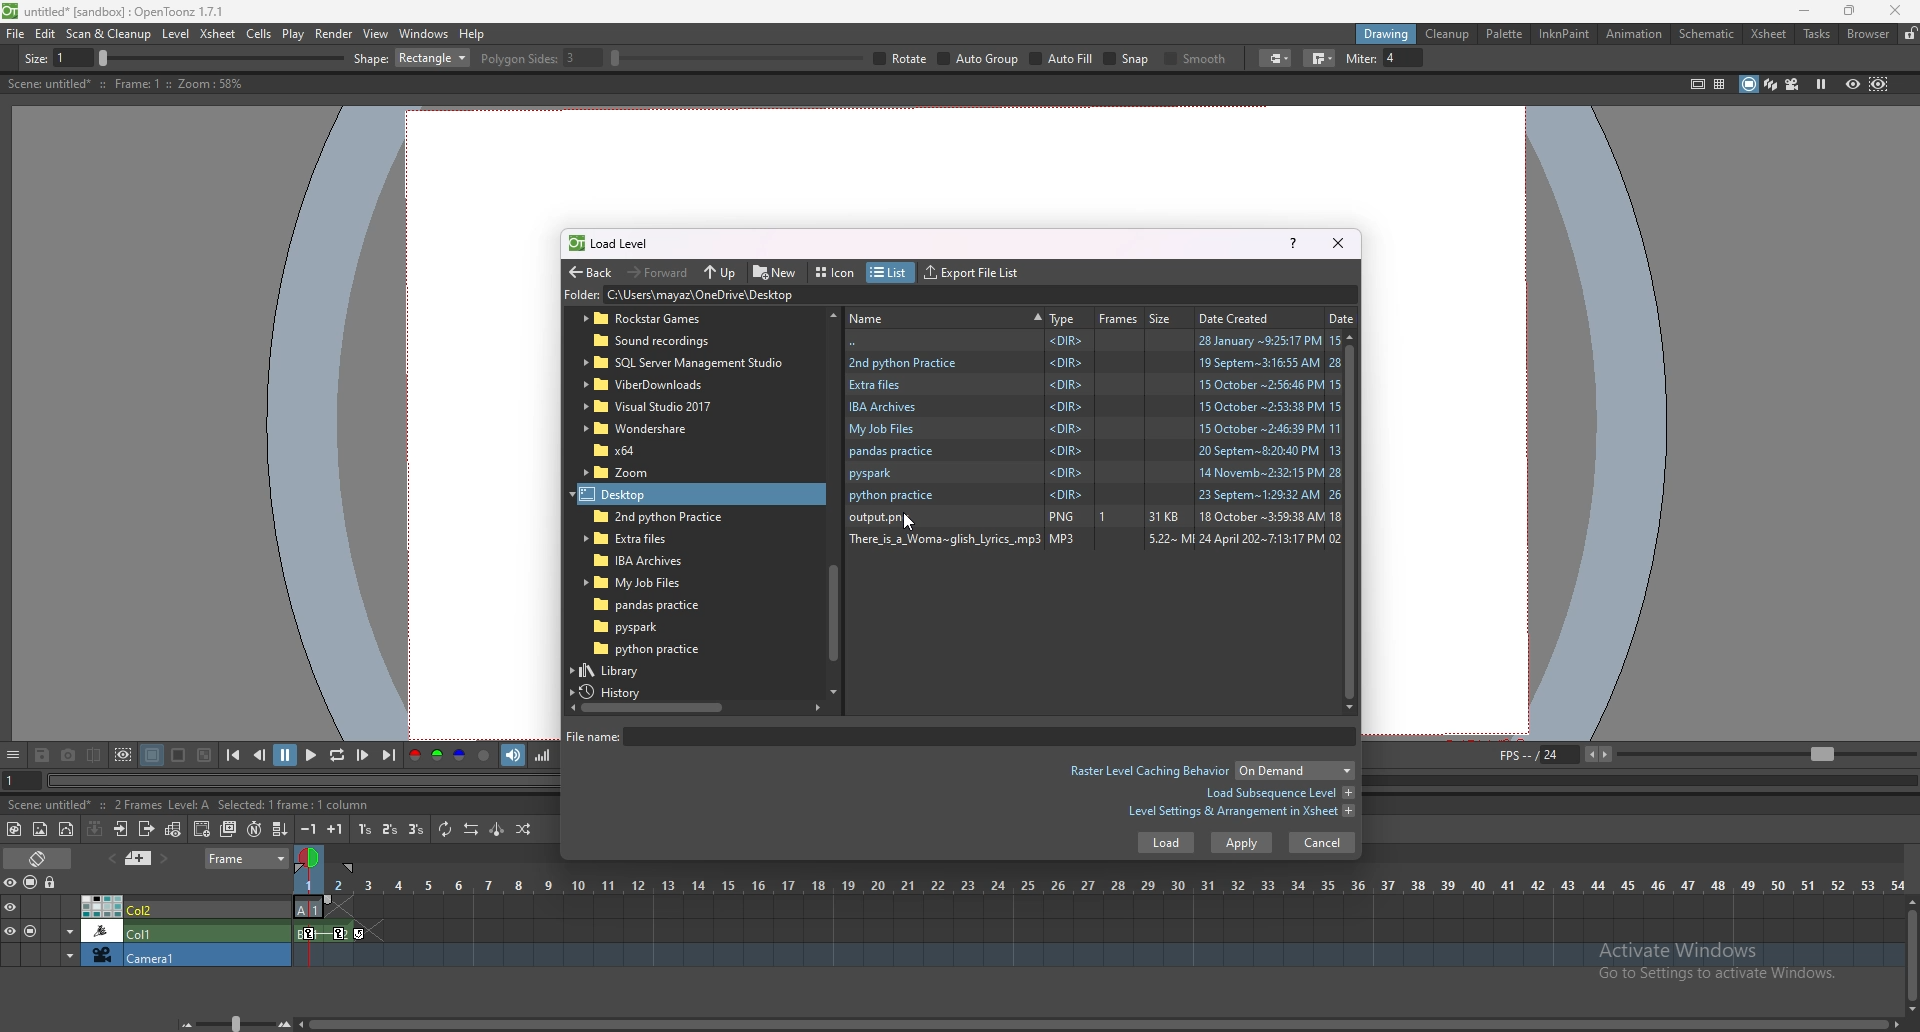 Image resolution: width=1920 pixels, height=1032 pixels. What do you see at coordinates (781, 296) in the screenshot?
I see `folder` at bounding box center [781, 296].